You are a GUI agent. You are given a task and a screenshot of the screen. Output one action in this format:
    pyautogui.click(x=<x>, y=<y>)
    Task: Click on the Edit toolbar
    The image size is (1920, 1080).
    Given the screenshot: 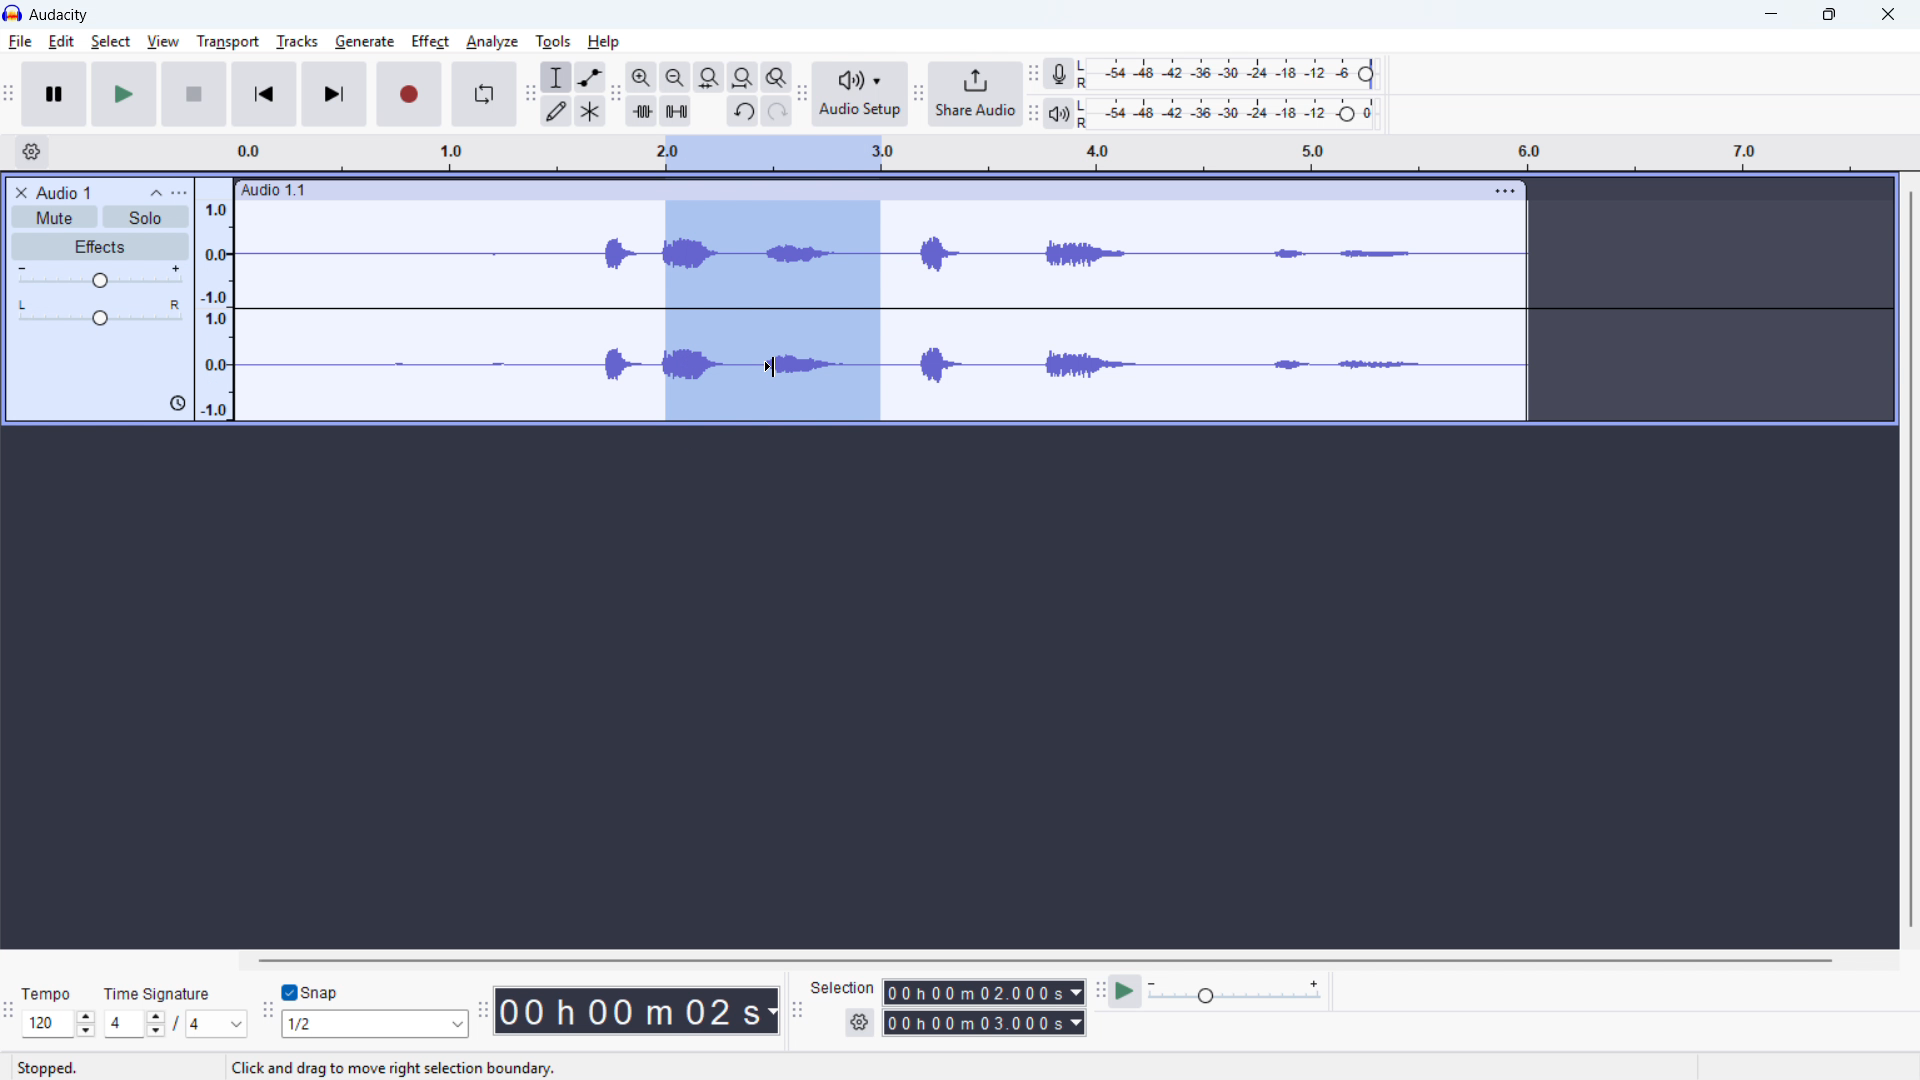 What is the action you would take?
    pyautogui.click(x=616, y=96)
    